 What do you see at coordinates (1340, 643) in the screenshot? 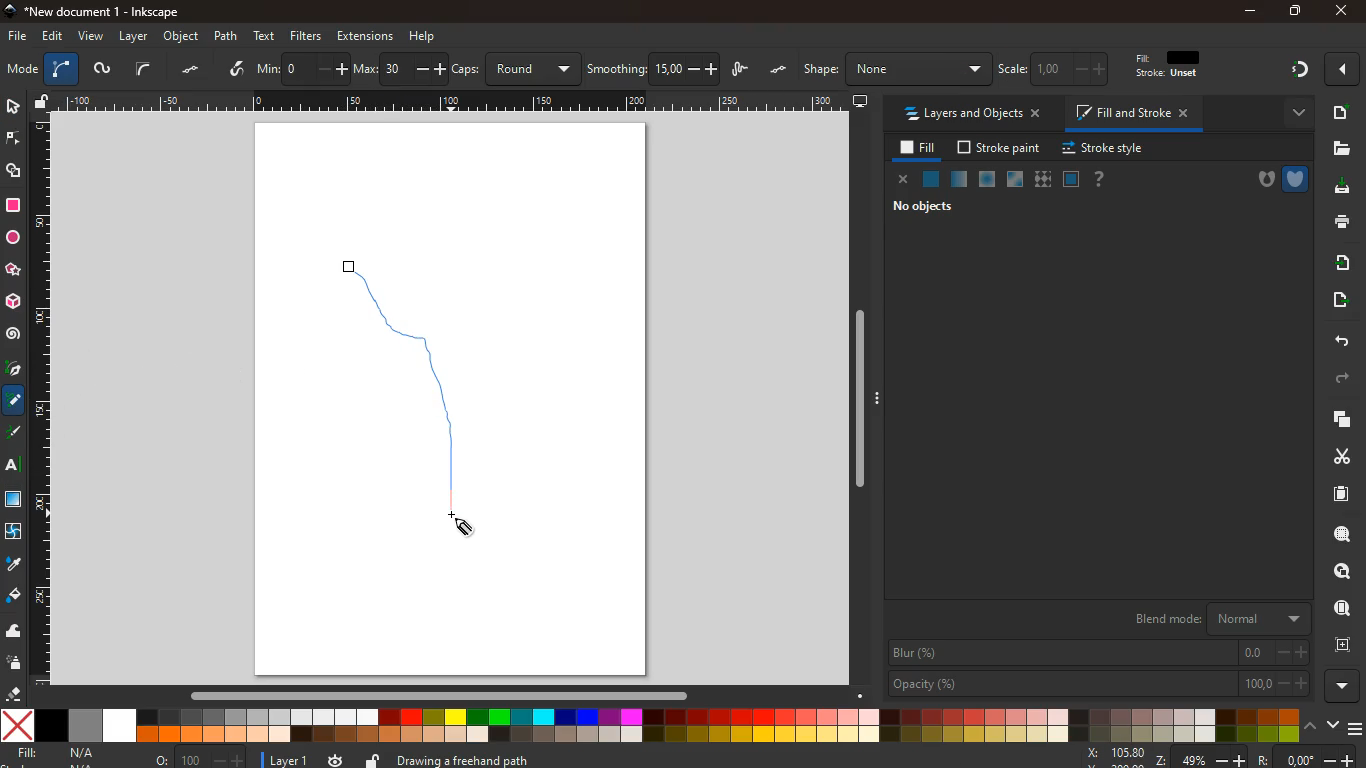
I see `frame` at bounding box center [1340, 643].